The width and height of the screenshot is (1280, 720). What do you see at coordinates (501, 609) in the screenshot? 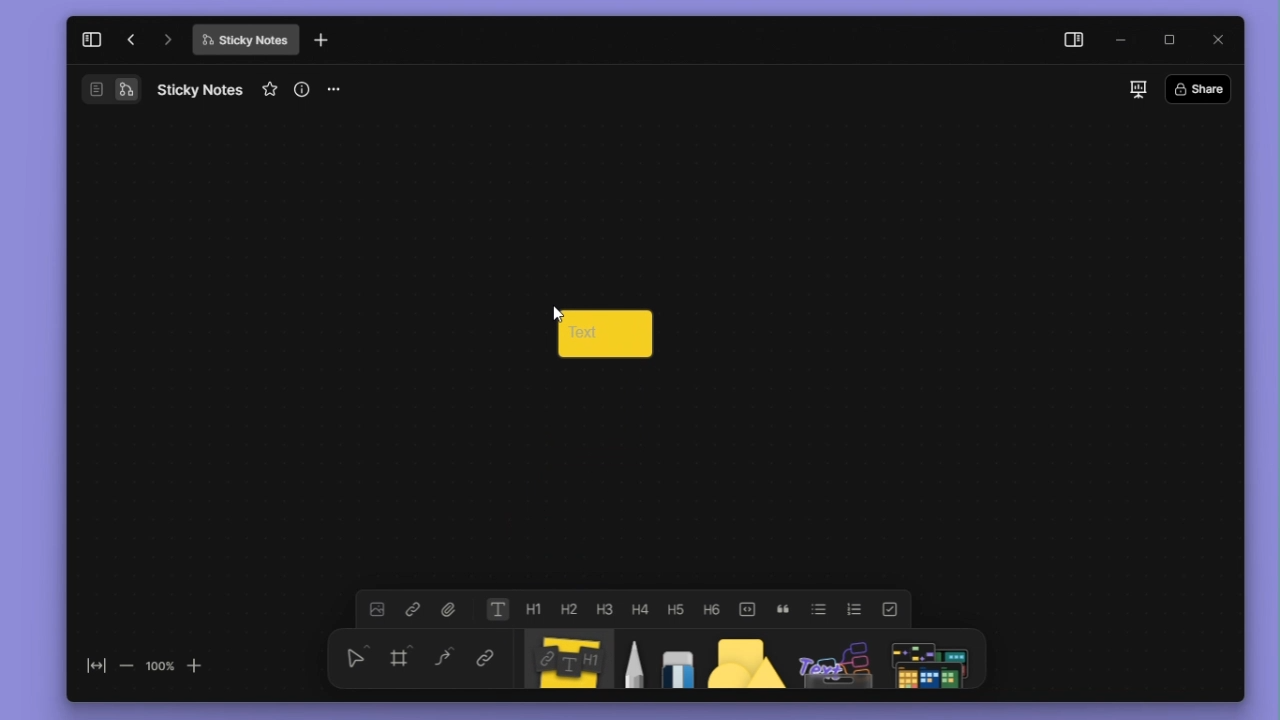
I see `text` at bounding box center [501, 609].